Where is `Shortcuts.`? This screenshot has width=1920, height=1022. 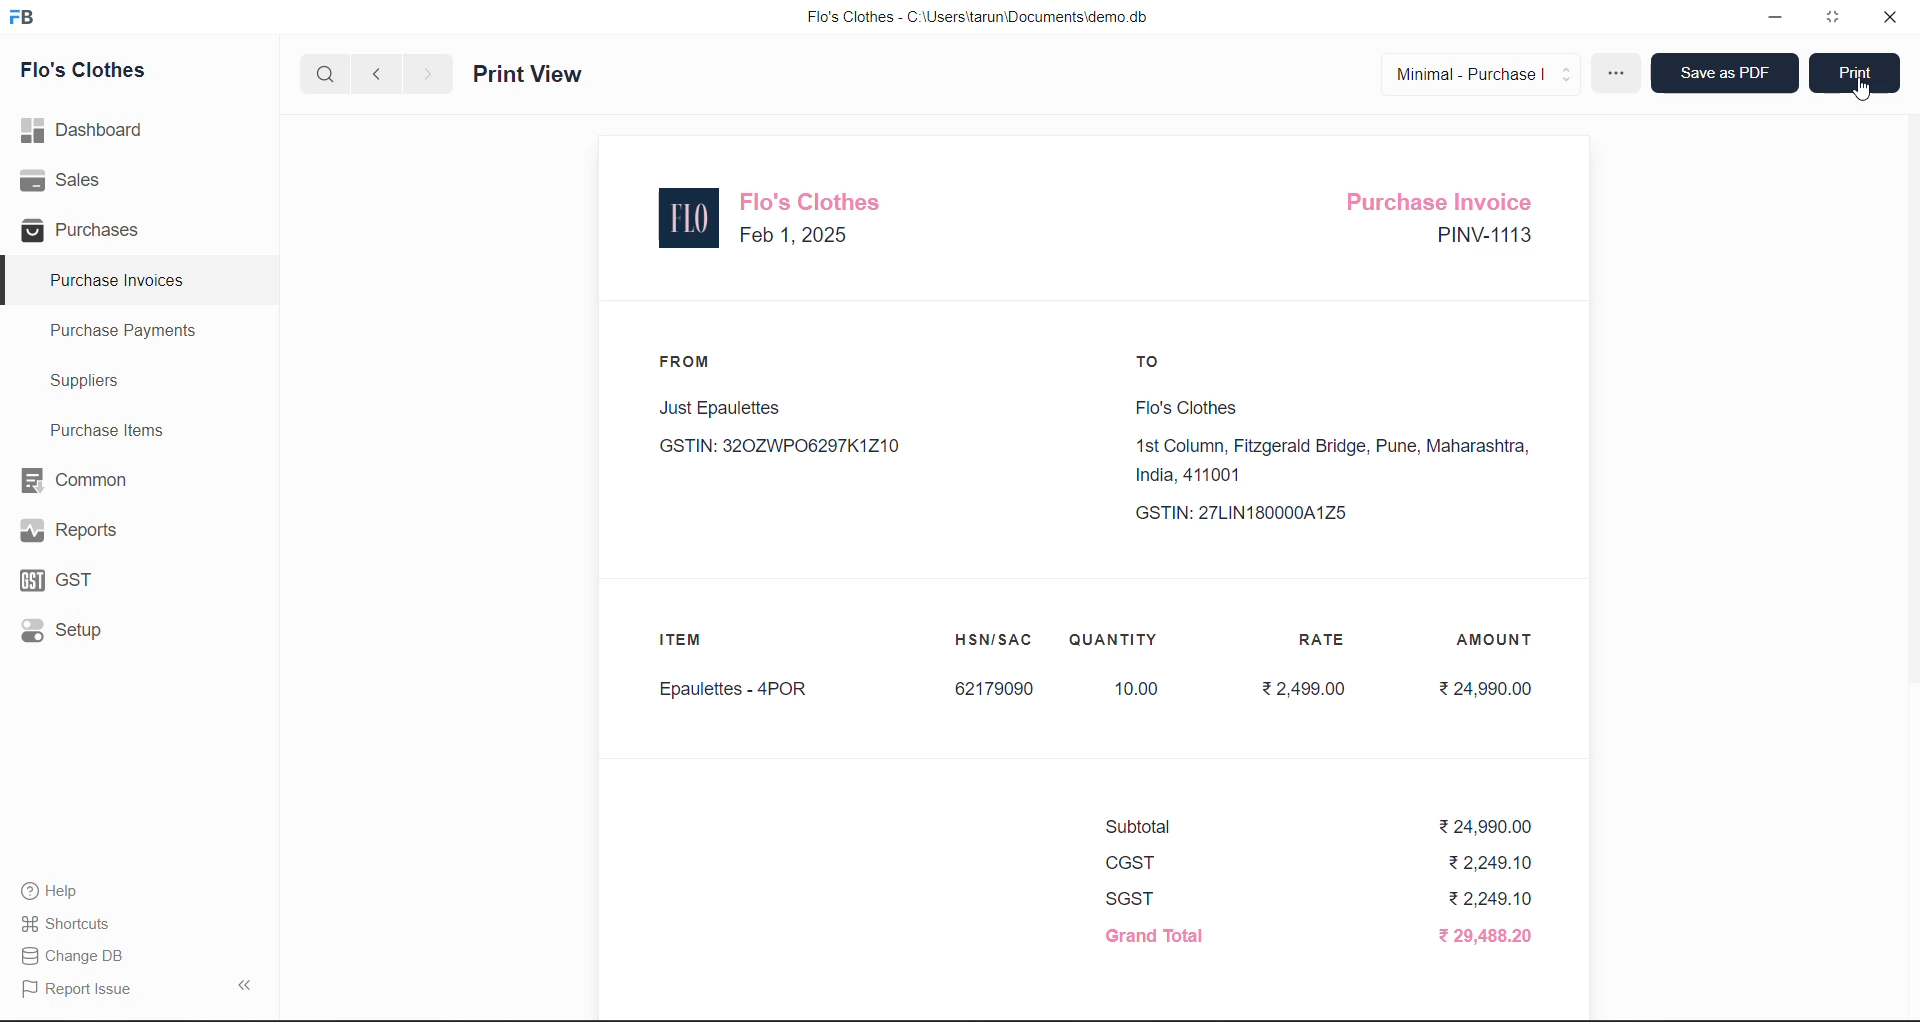 Shortcuts. is located at coordinates (72, 922).